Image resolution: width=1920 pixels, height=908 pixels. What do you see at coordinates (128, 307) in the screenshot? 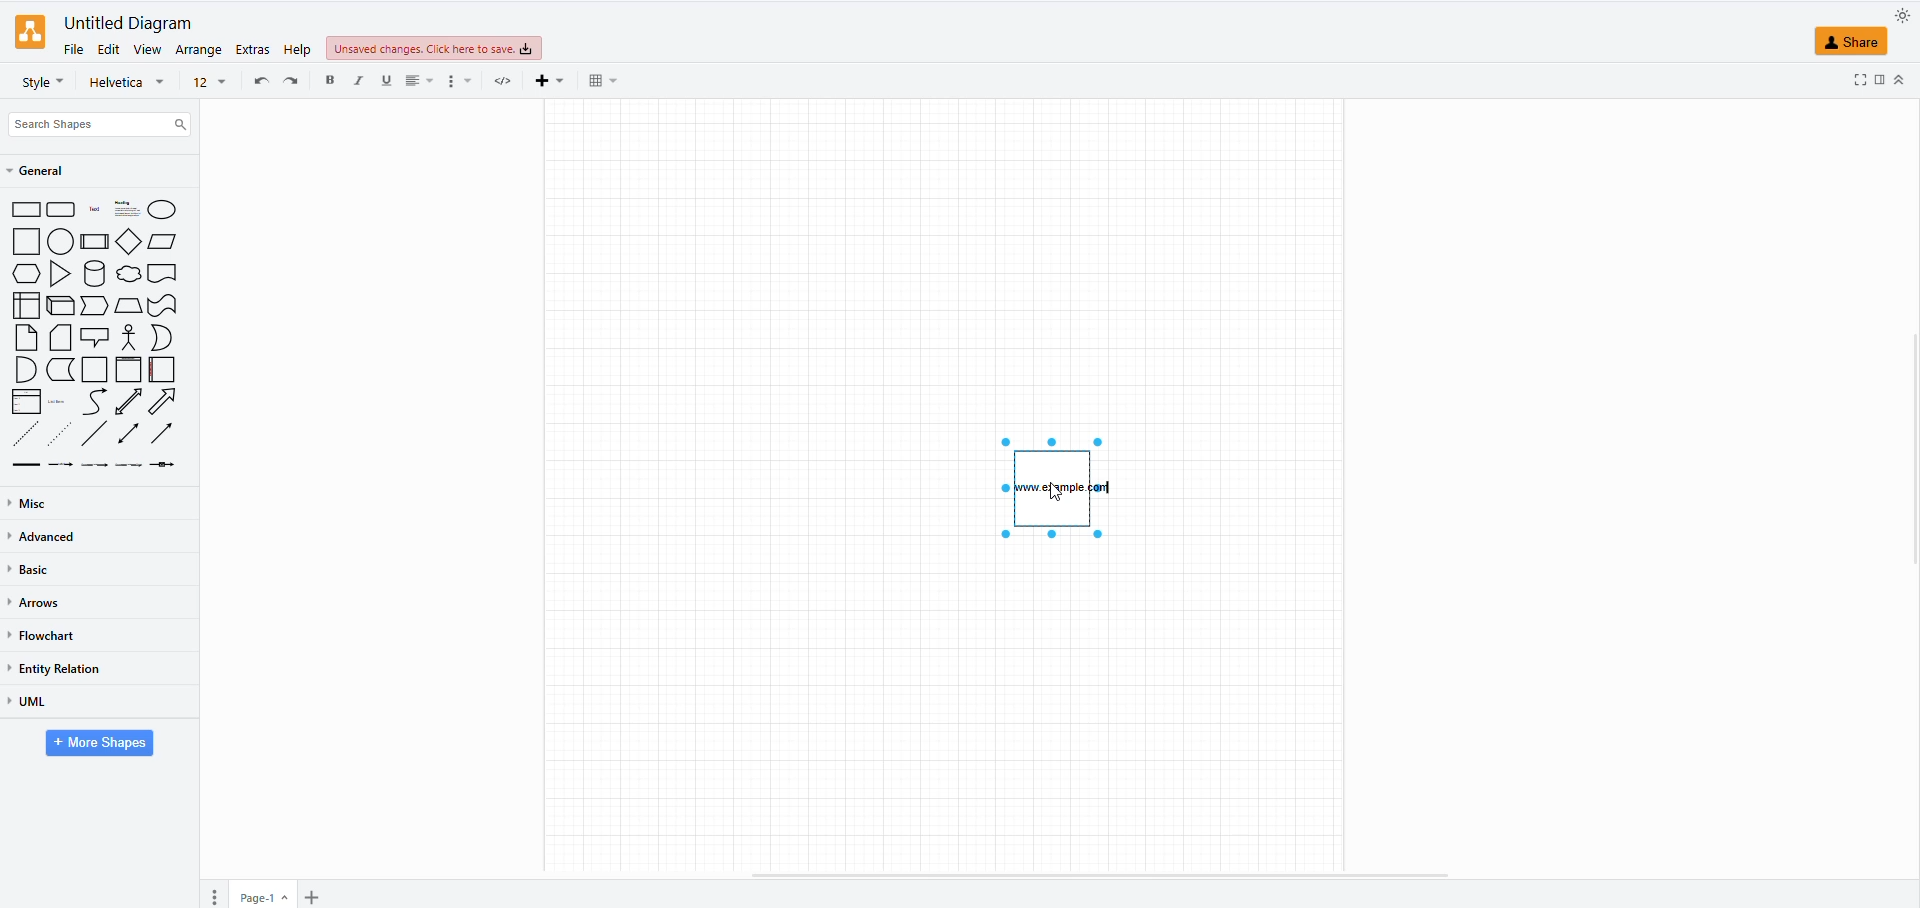
I see `trapezoid` at bounding box center [128, 307].